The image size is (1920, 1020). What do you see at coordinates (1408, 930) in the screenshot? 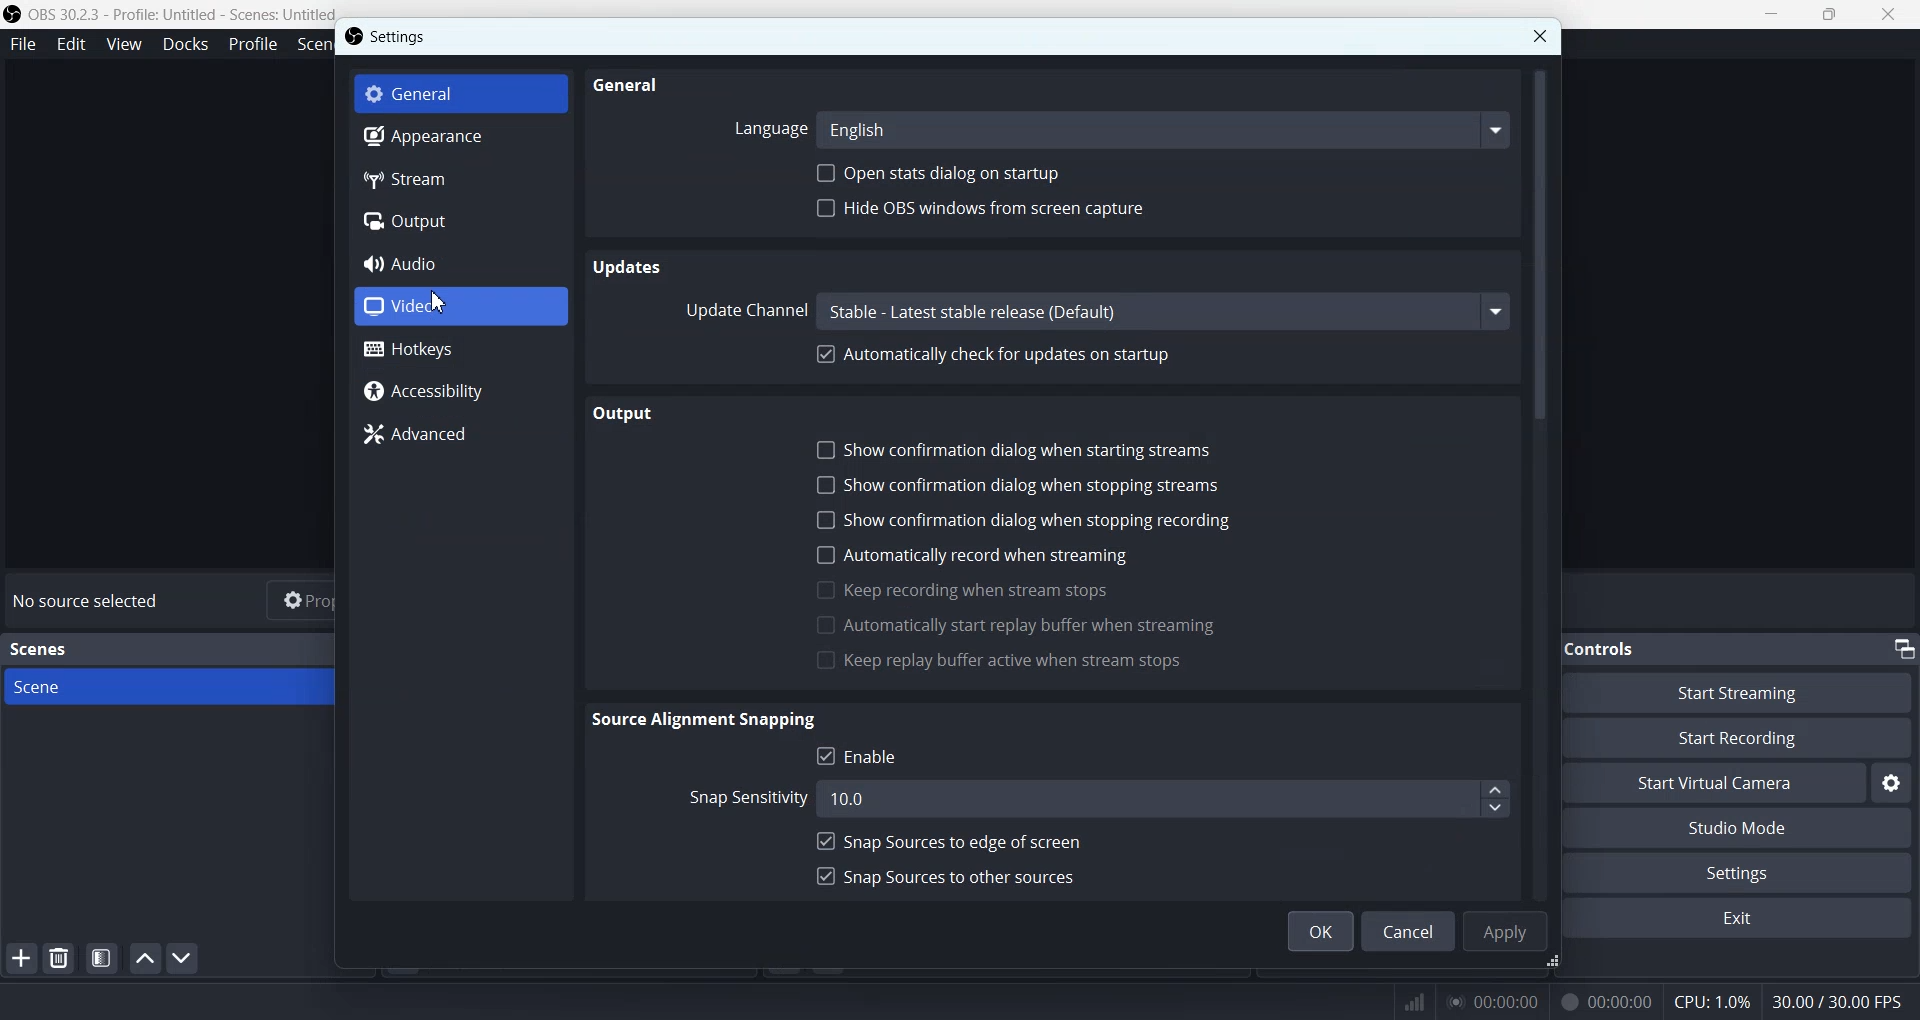
I see `Cancel` at bounding box center [1408, 930].